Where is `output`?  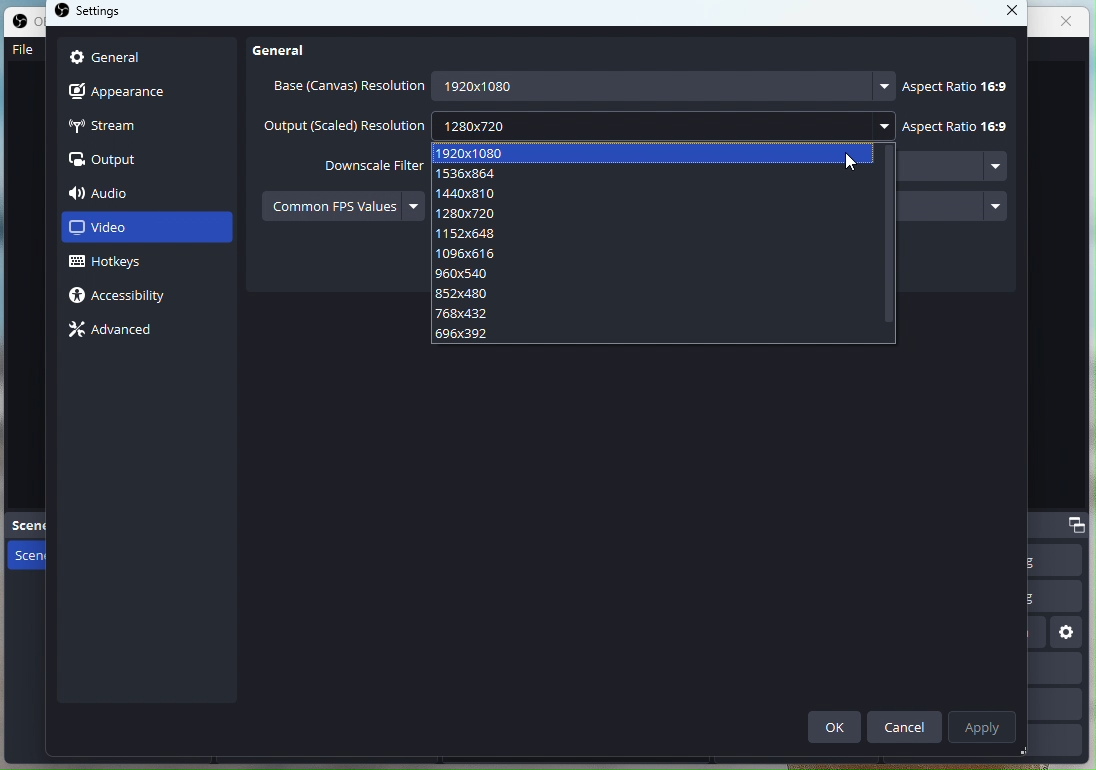 output is located at coordinates (108, 161).